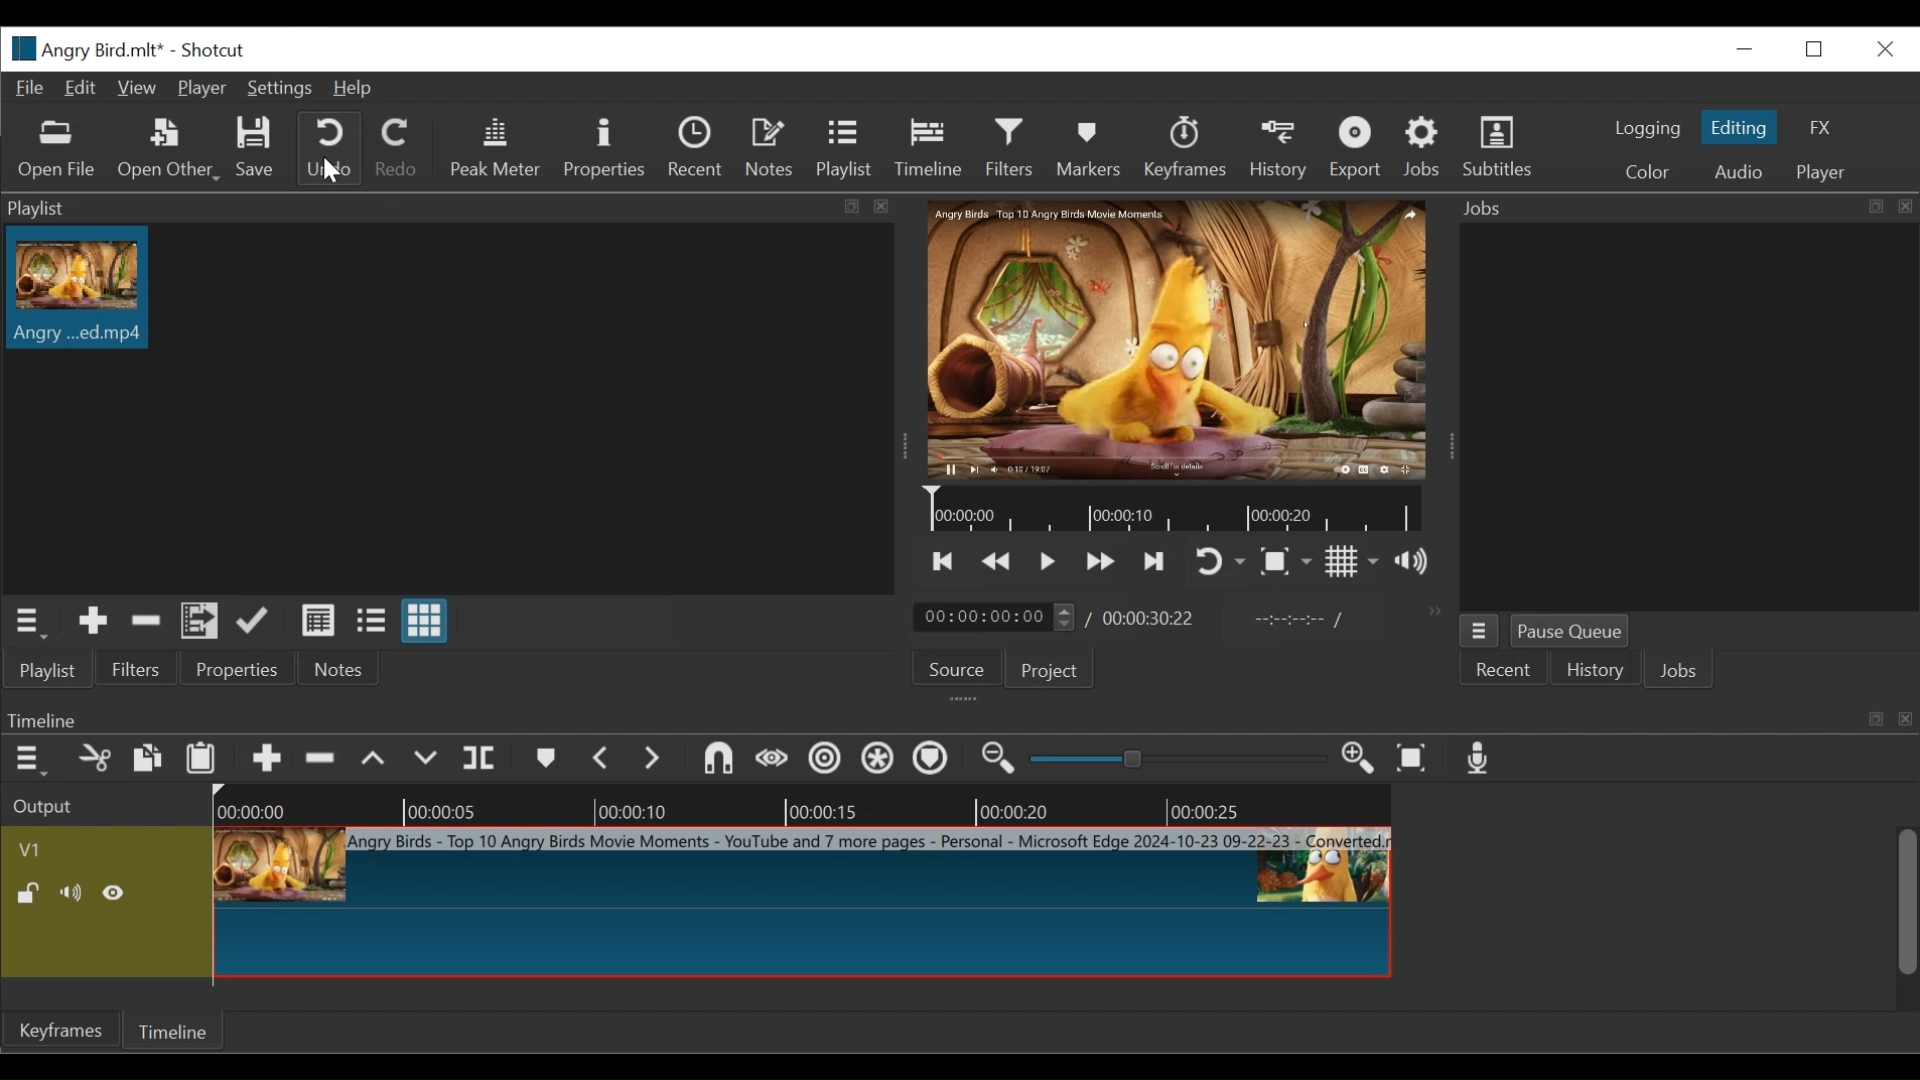  I want to click on Record audio, so click(1480, 759).